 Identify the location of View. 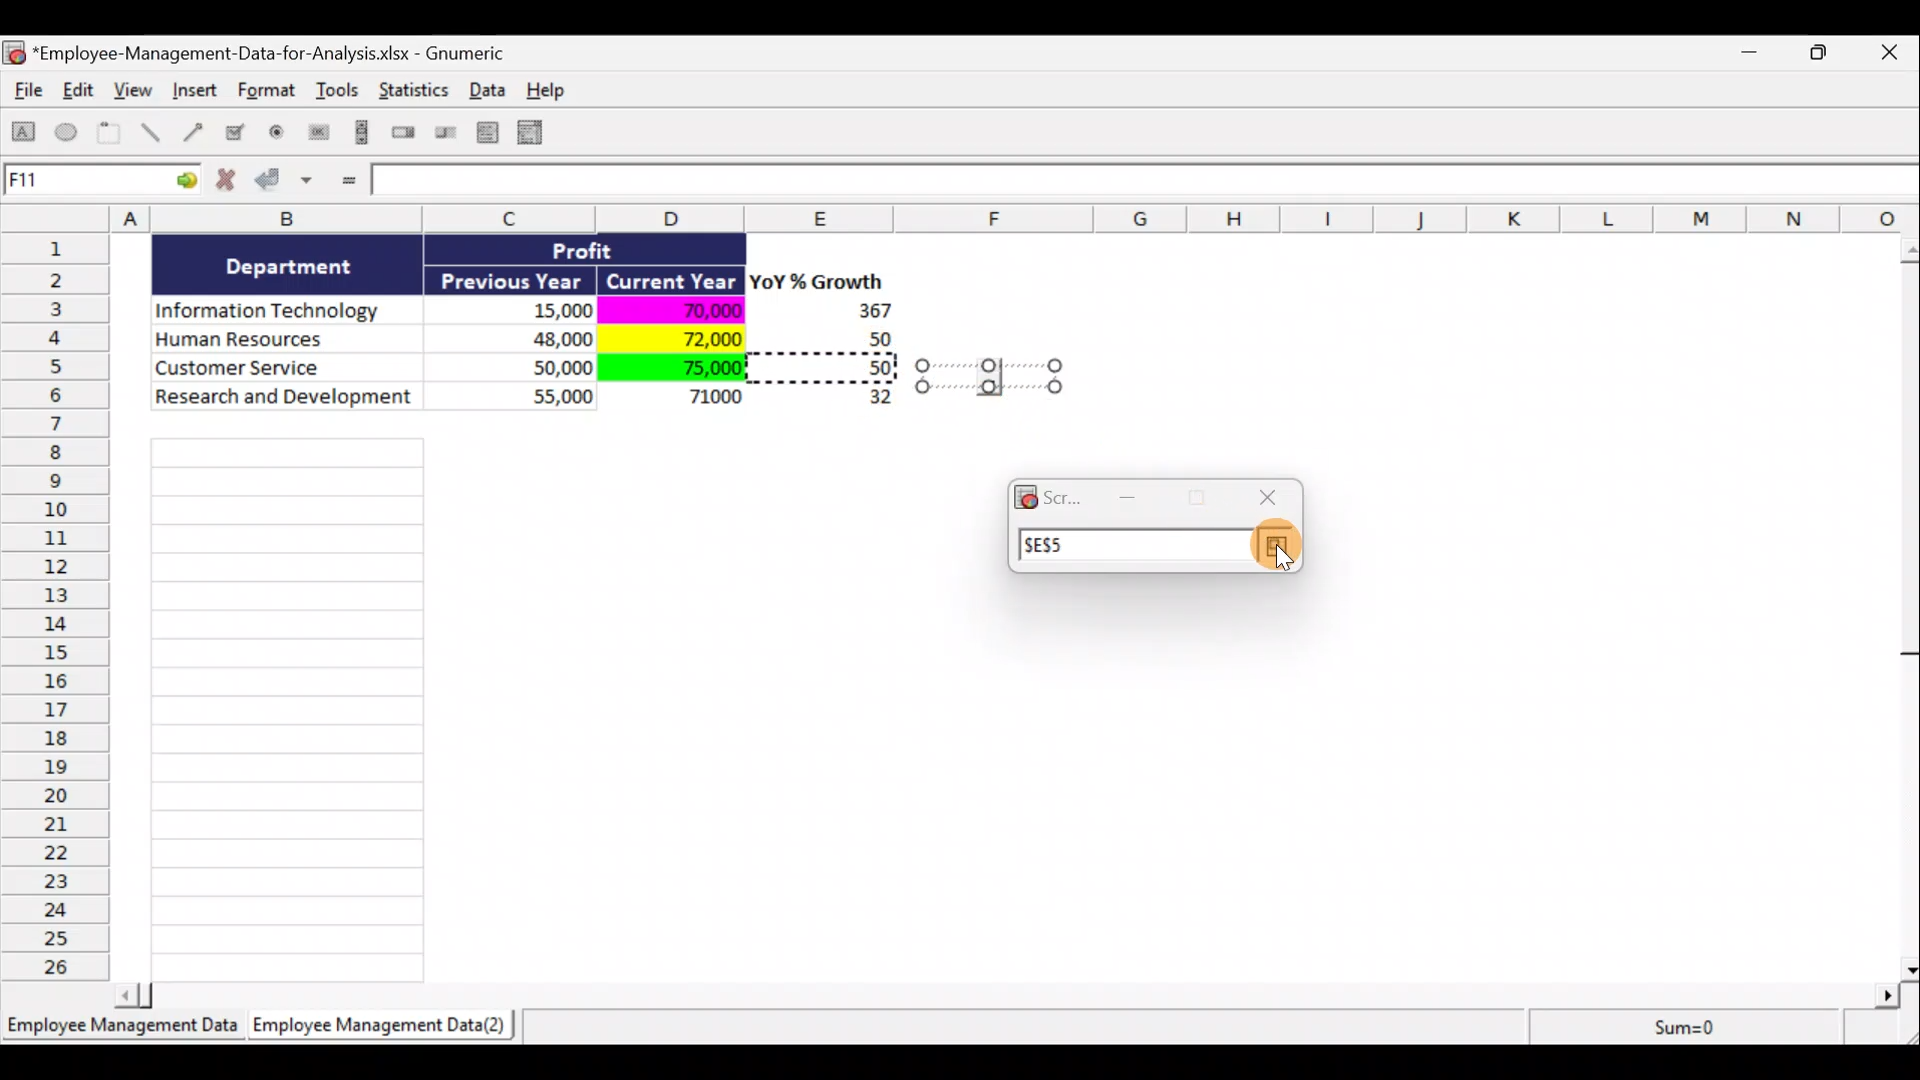
(136, 90).